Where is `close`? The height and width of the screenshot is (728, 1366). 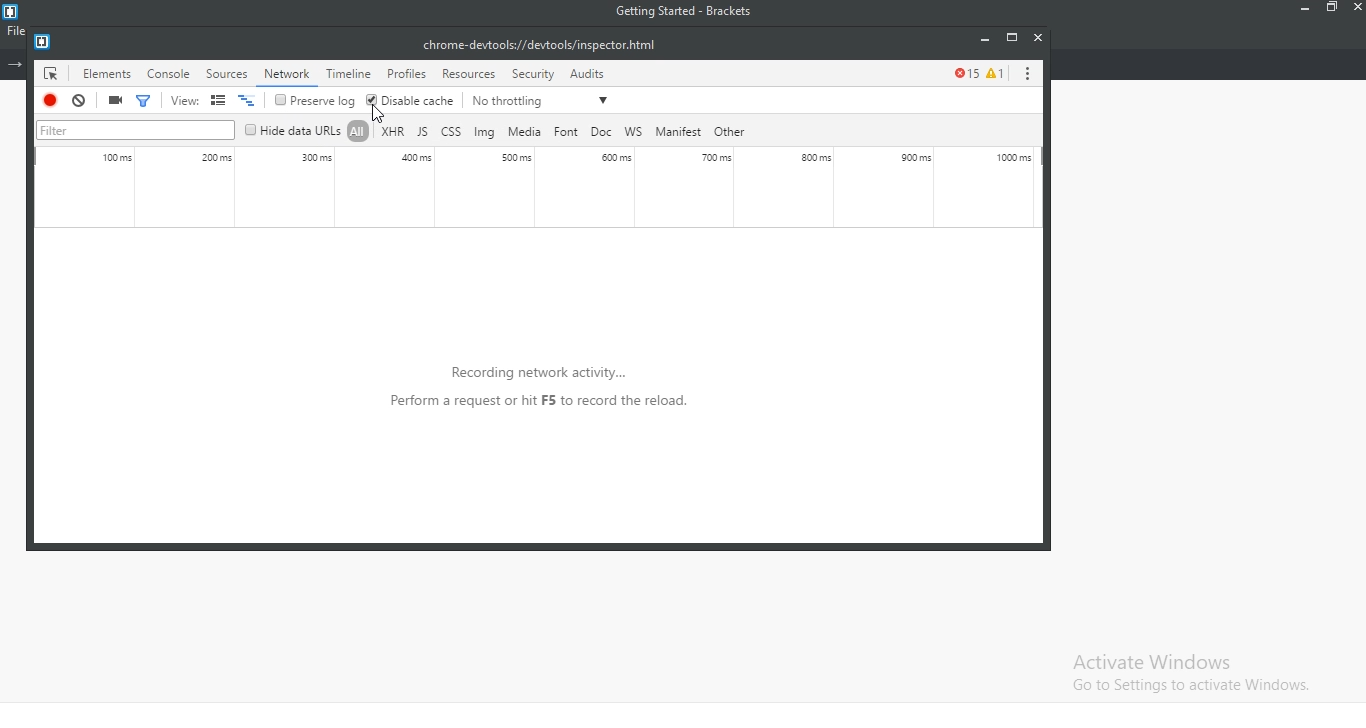 close is located at coordinates (1037, 37).